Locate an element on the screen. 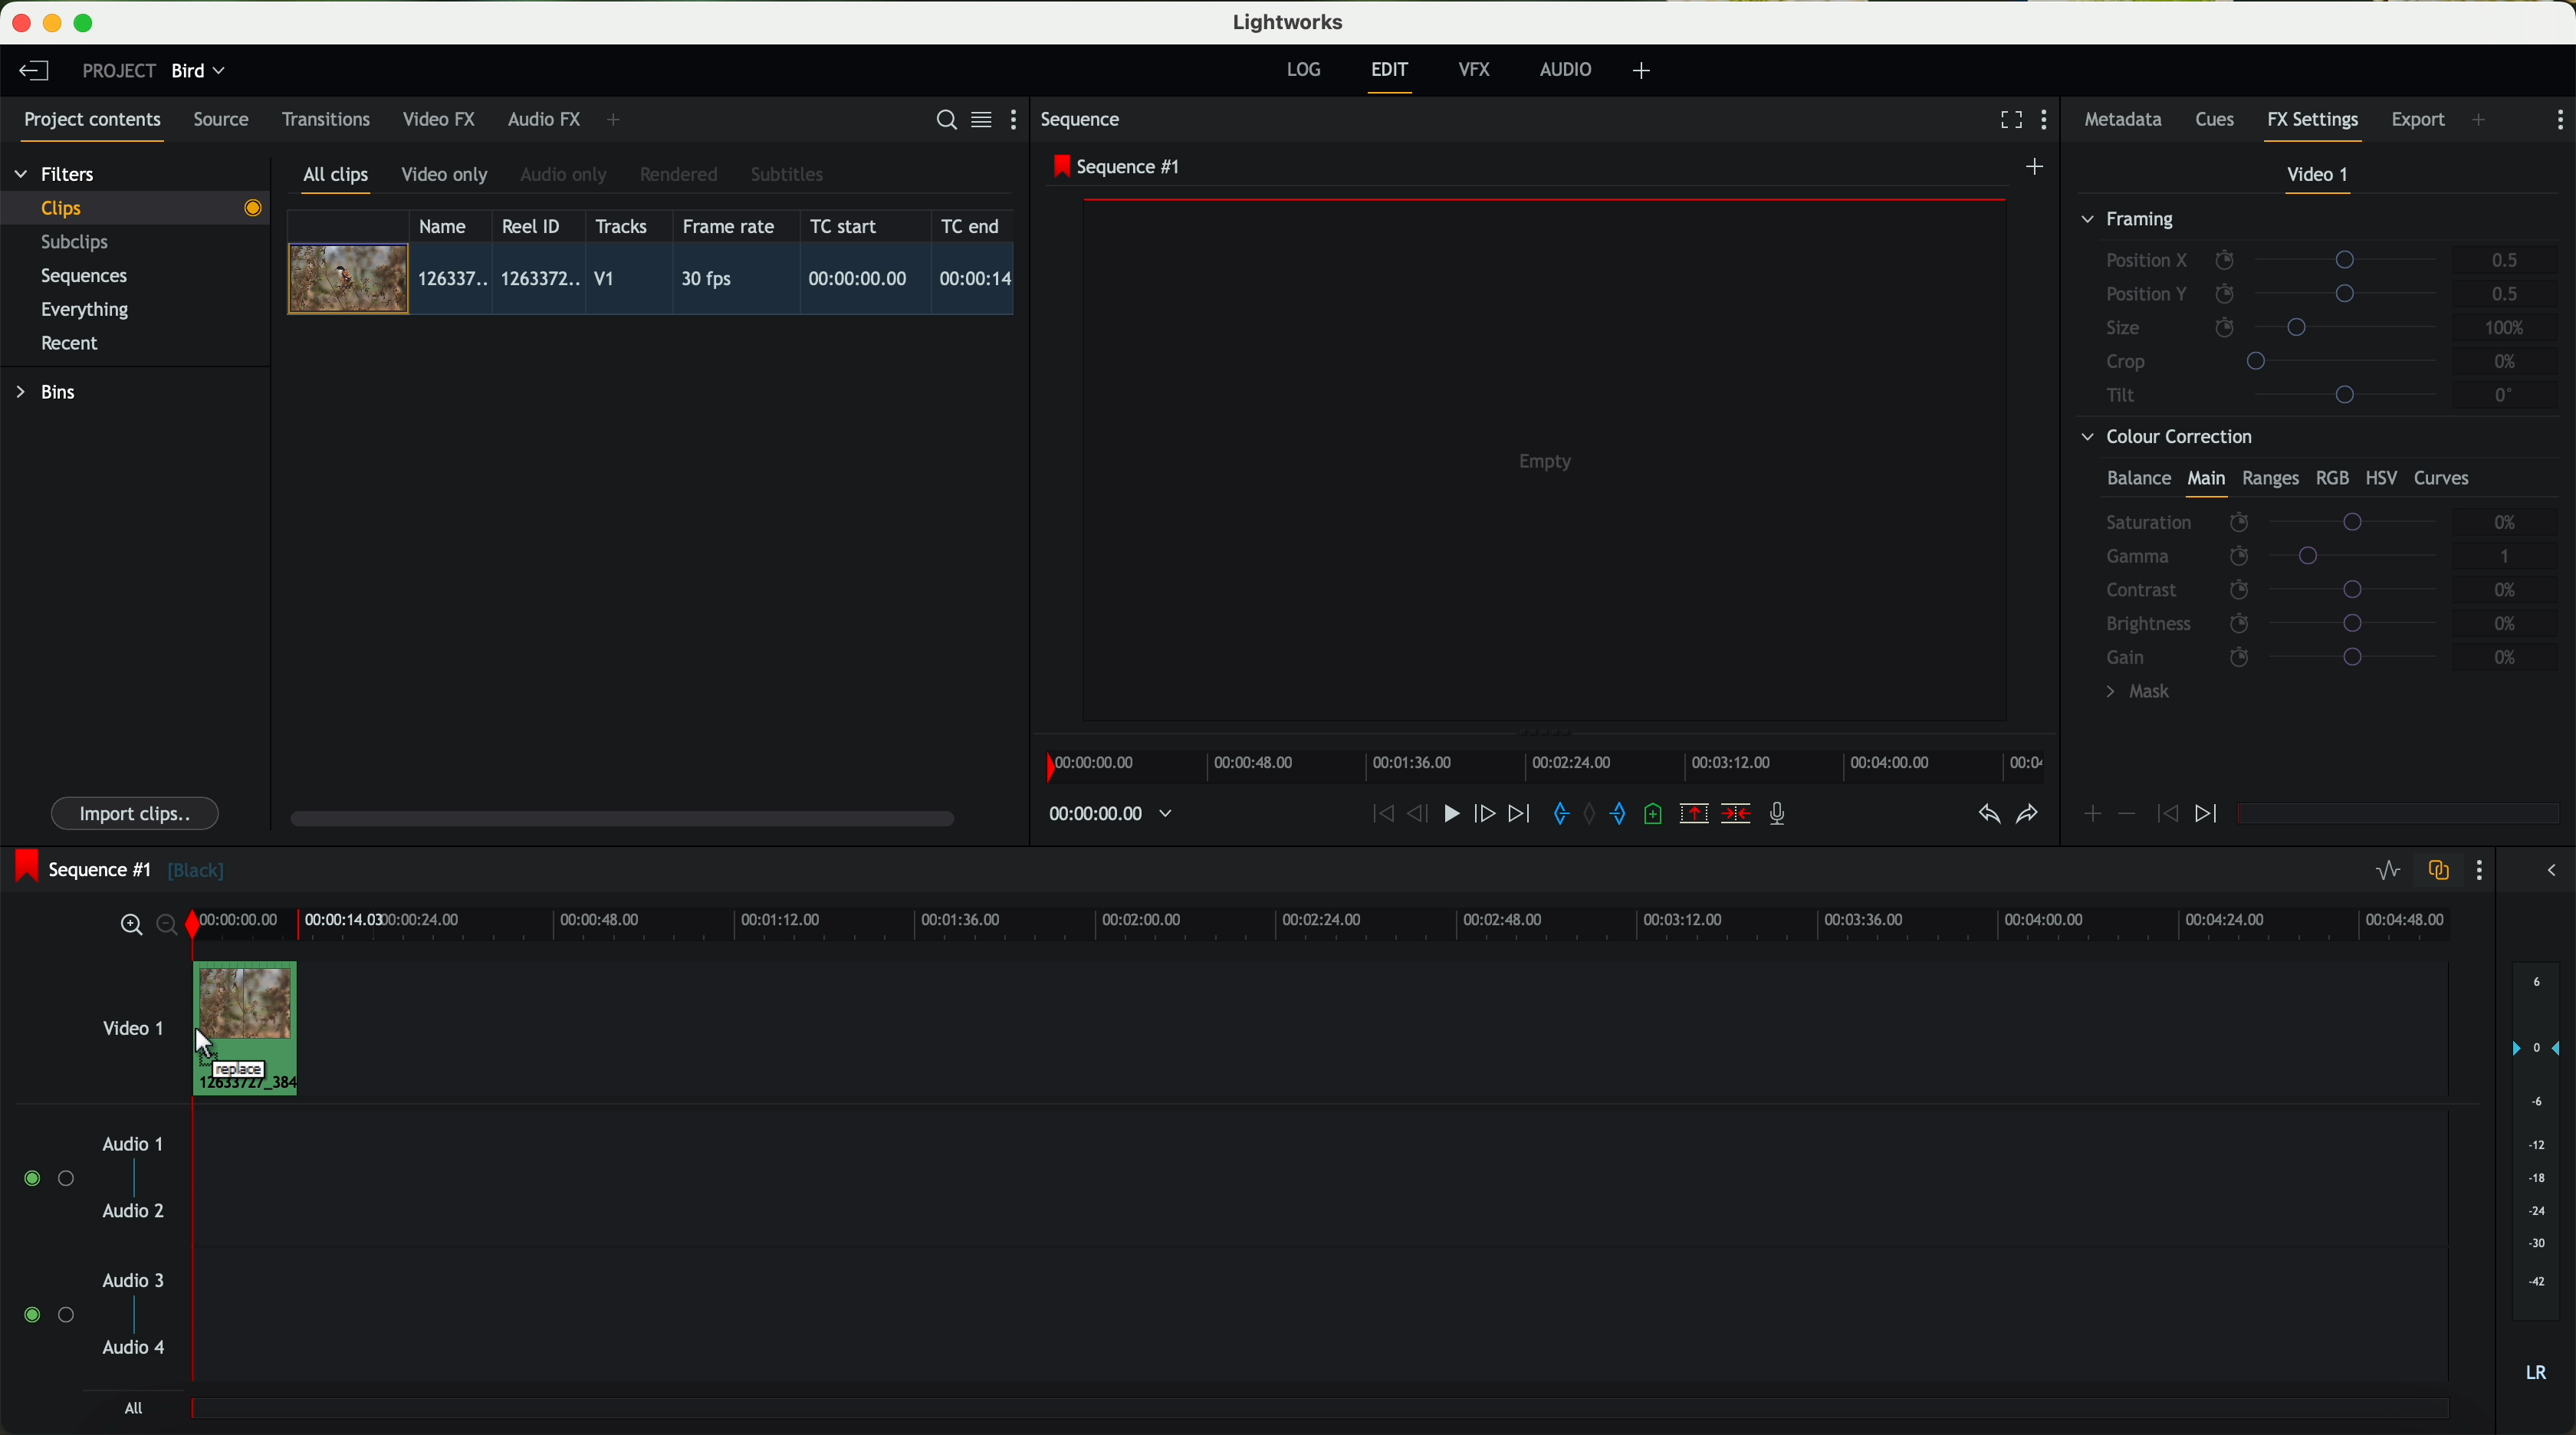 The width and height of the screenshot is (2576, 1435). frame rate is located at coordinates (729, 227).